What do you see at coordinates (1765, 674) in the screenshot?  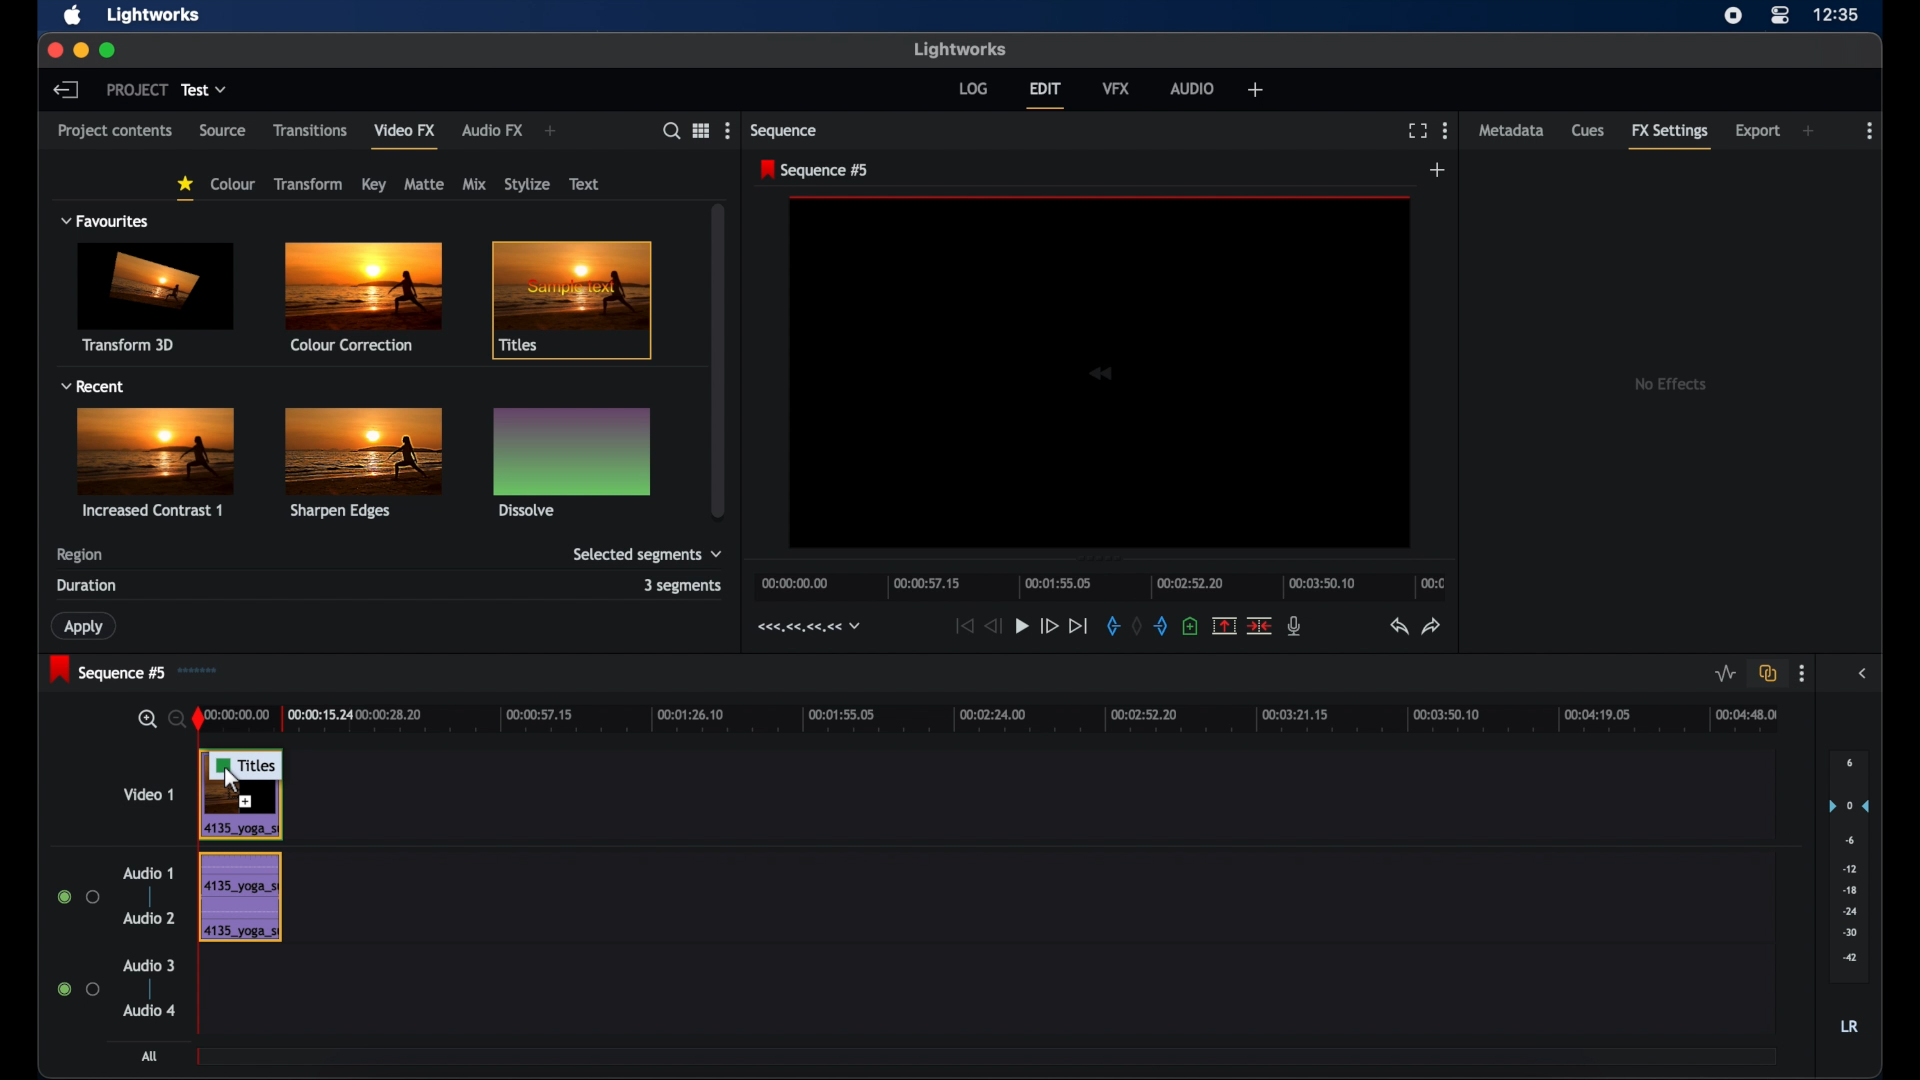 I see `toggle all all track sync` at bounding box center [1765, 674].